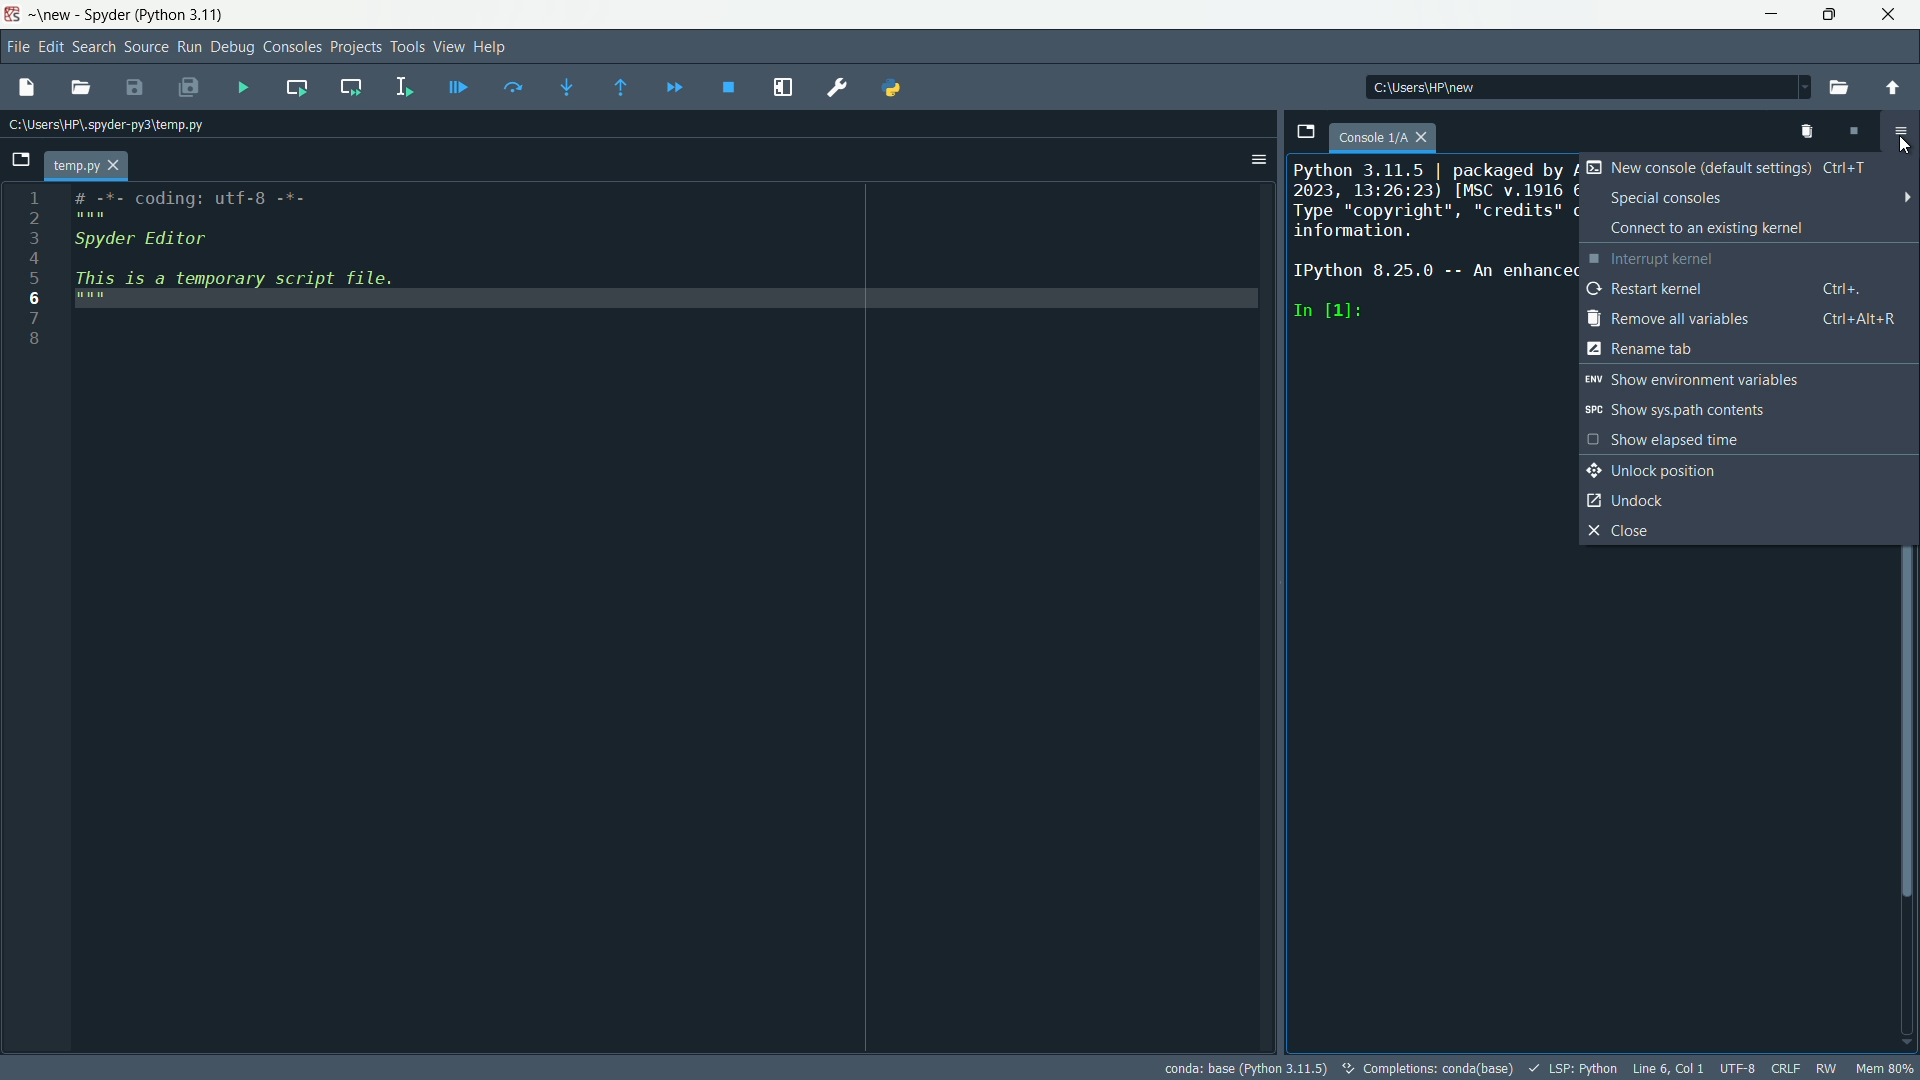  What do you see at coordinates (1677, 471) in the screenshot?
I see `Unlock Positions` at bounding box center [1677, 471].